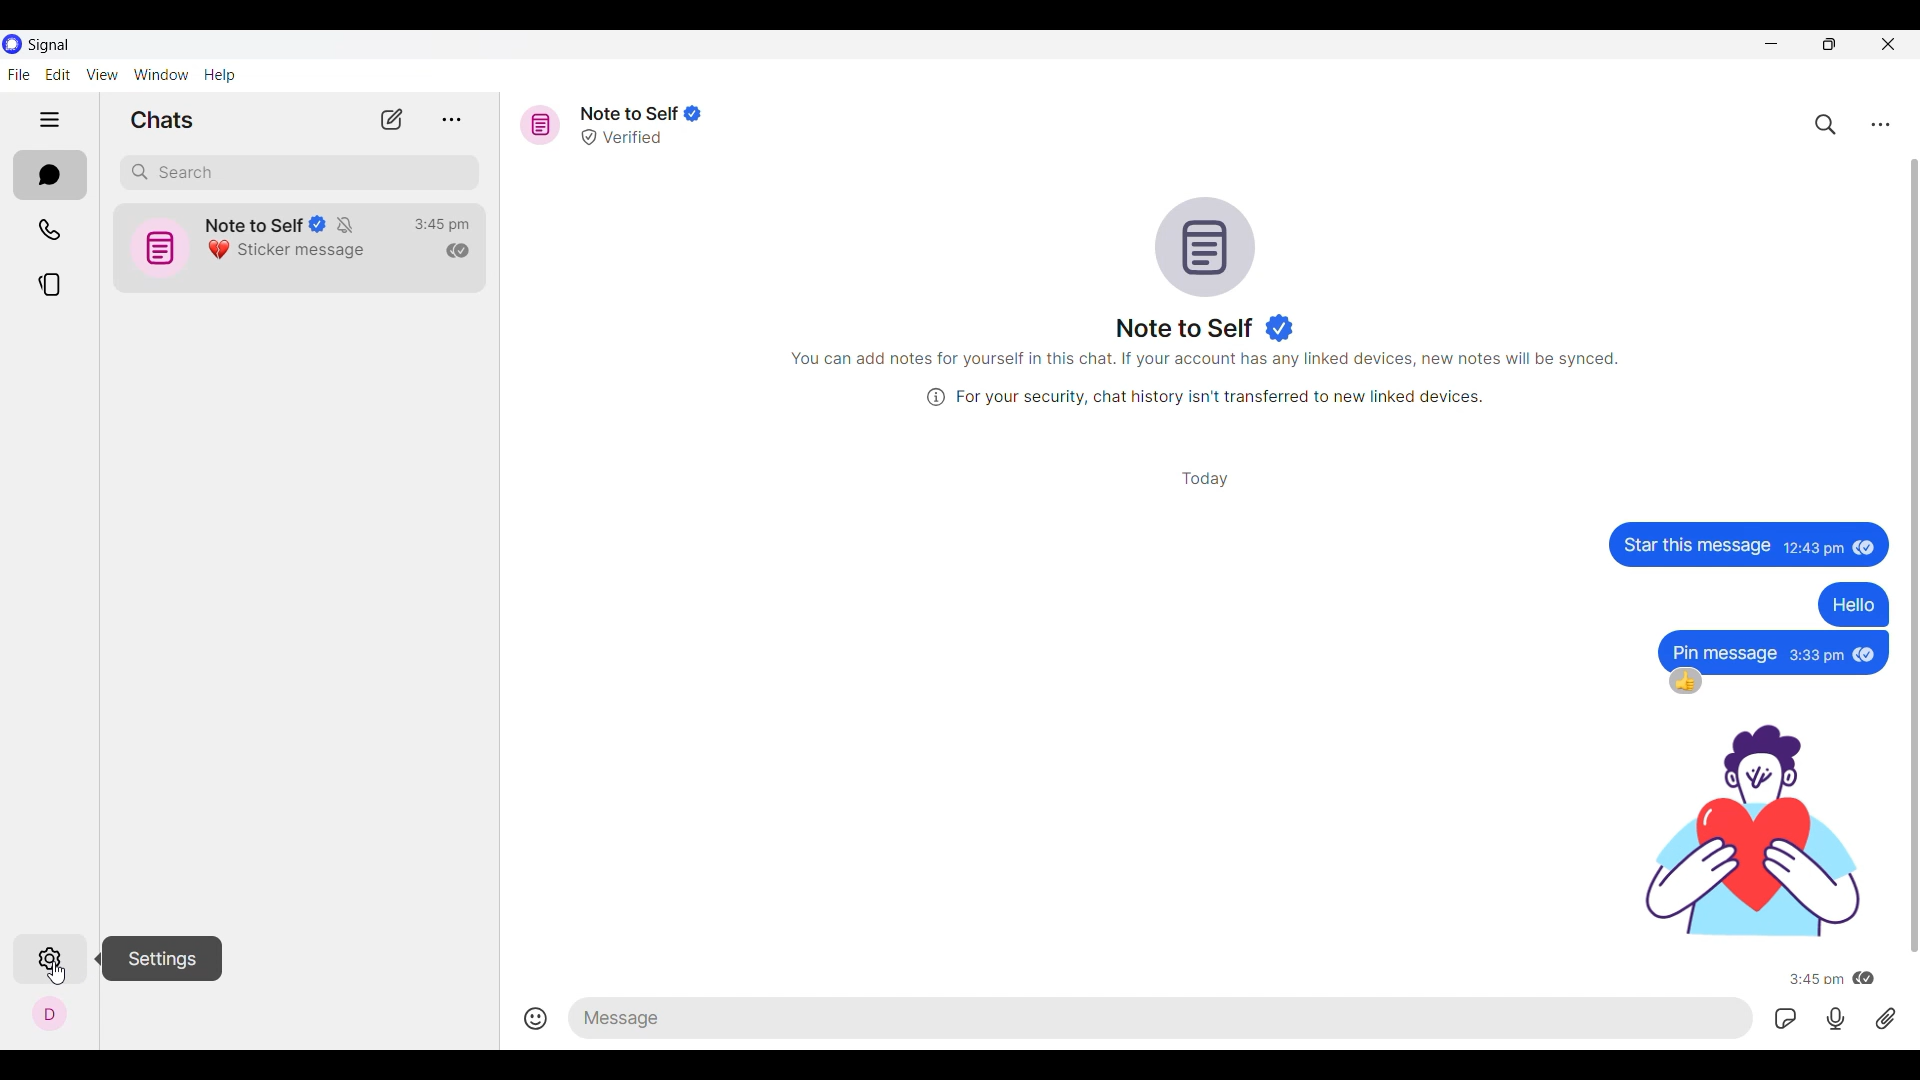 The image size is (1920, 1080). Describe the element at coordinates (1864, 976) in the screenshot. I see `message has been read` at that location.